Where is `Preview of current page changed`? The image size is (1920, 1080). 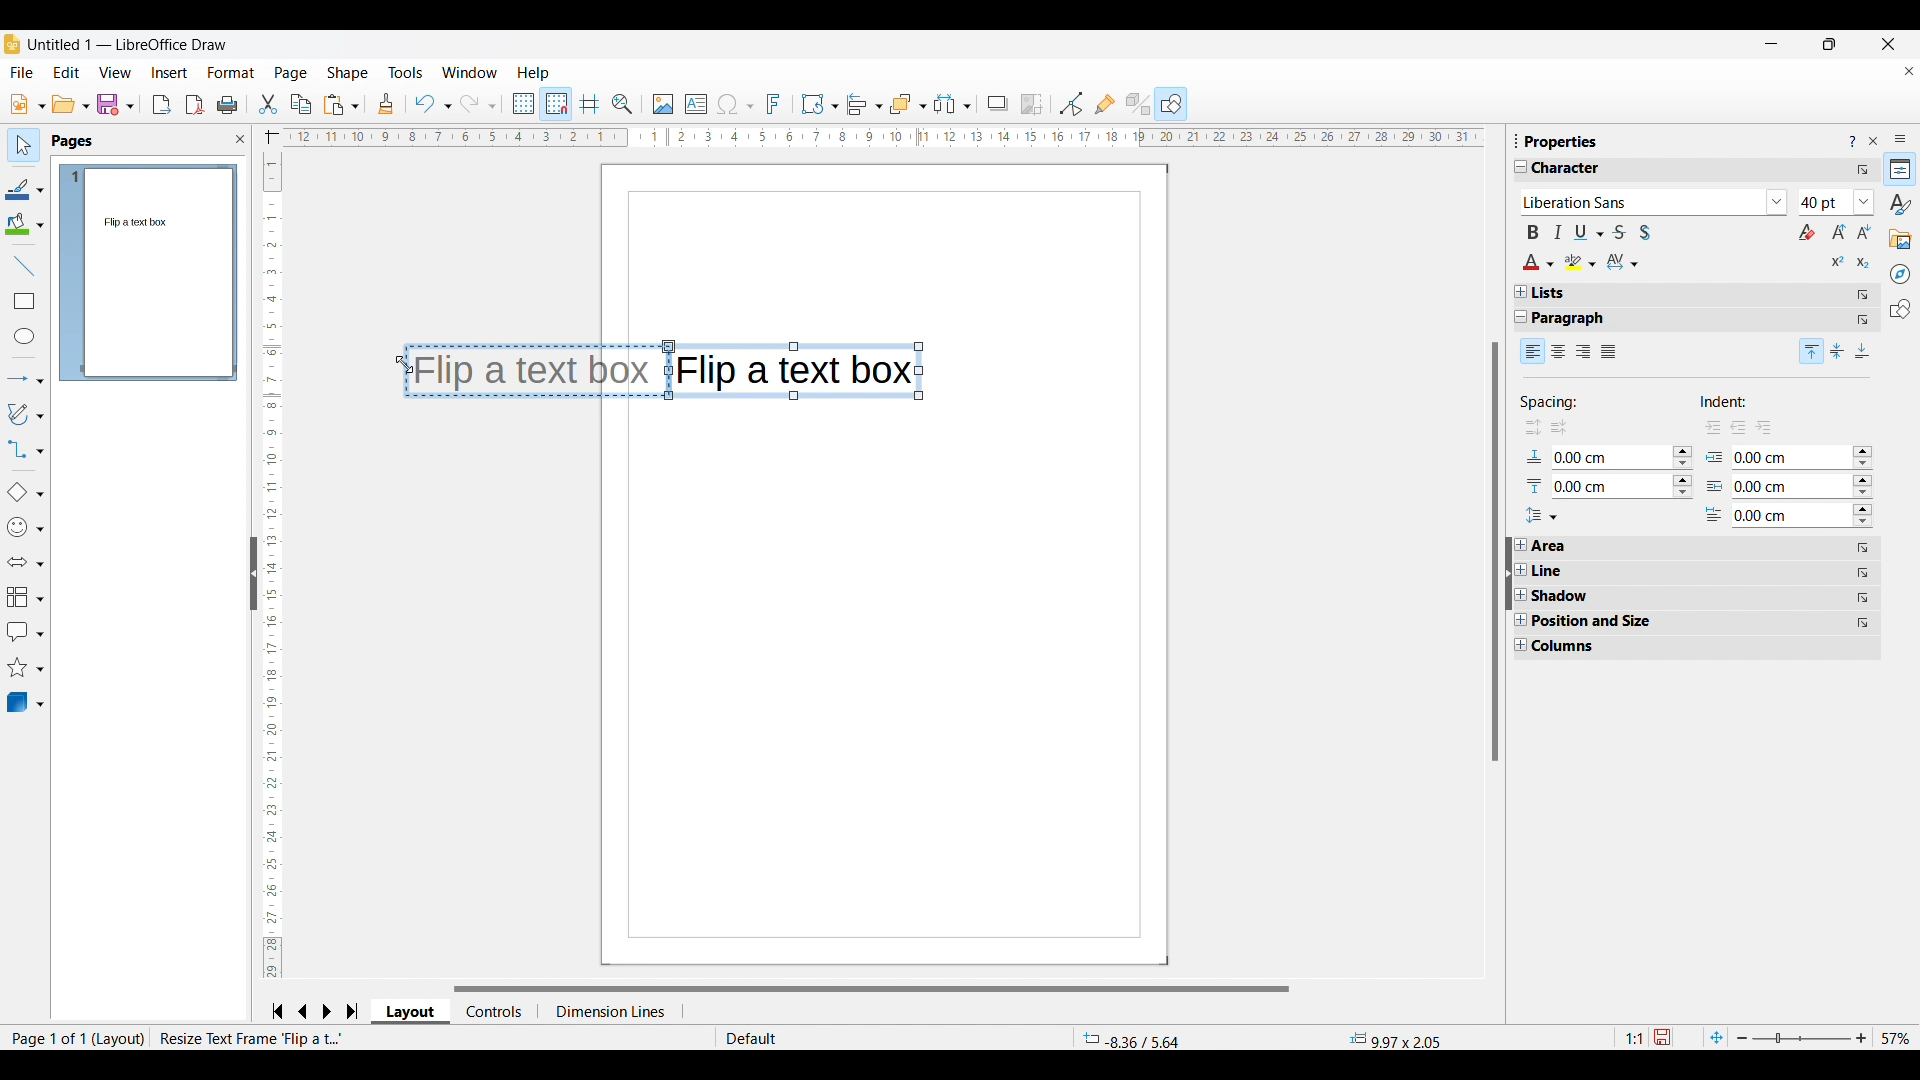
Preview of current page changed is located at coordinates (158, 272).